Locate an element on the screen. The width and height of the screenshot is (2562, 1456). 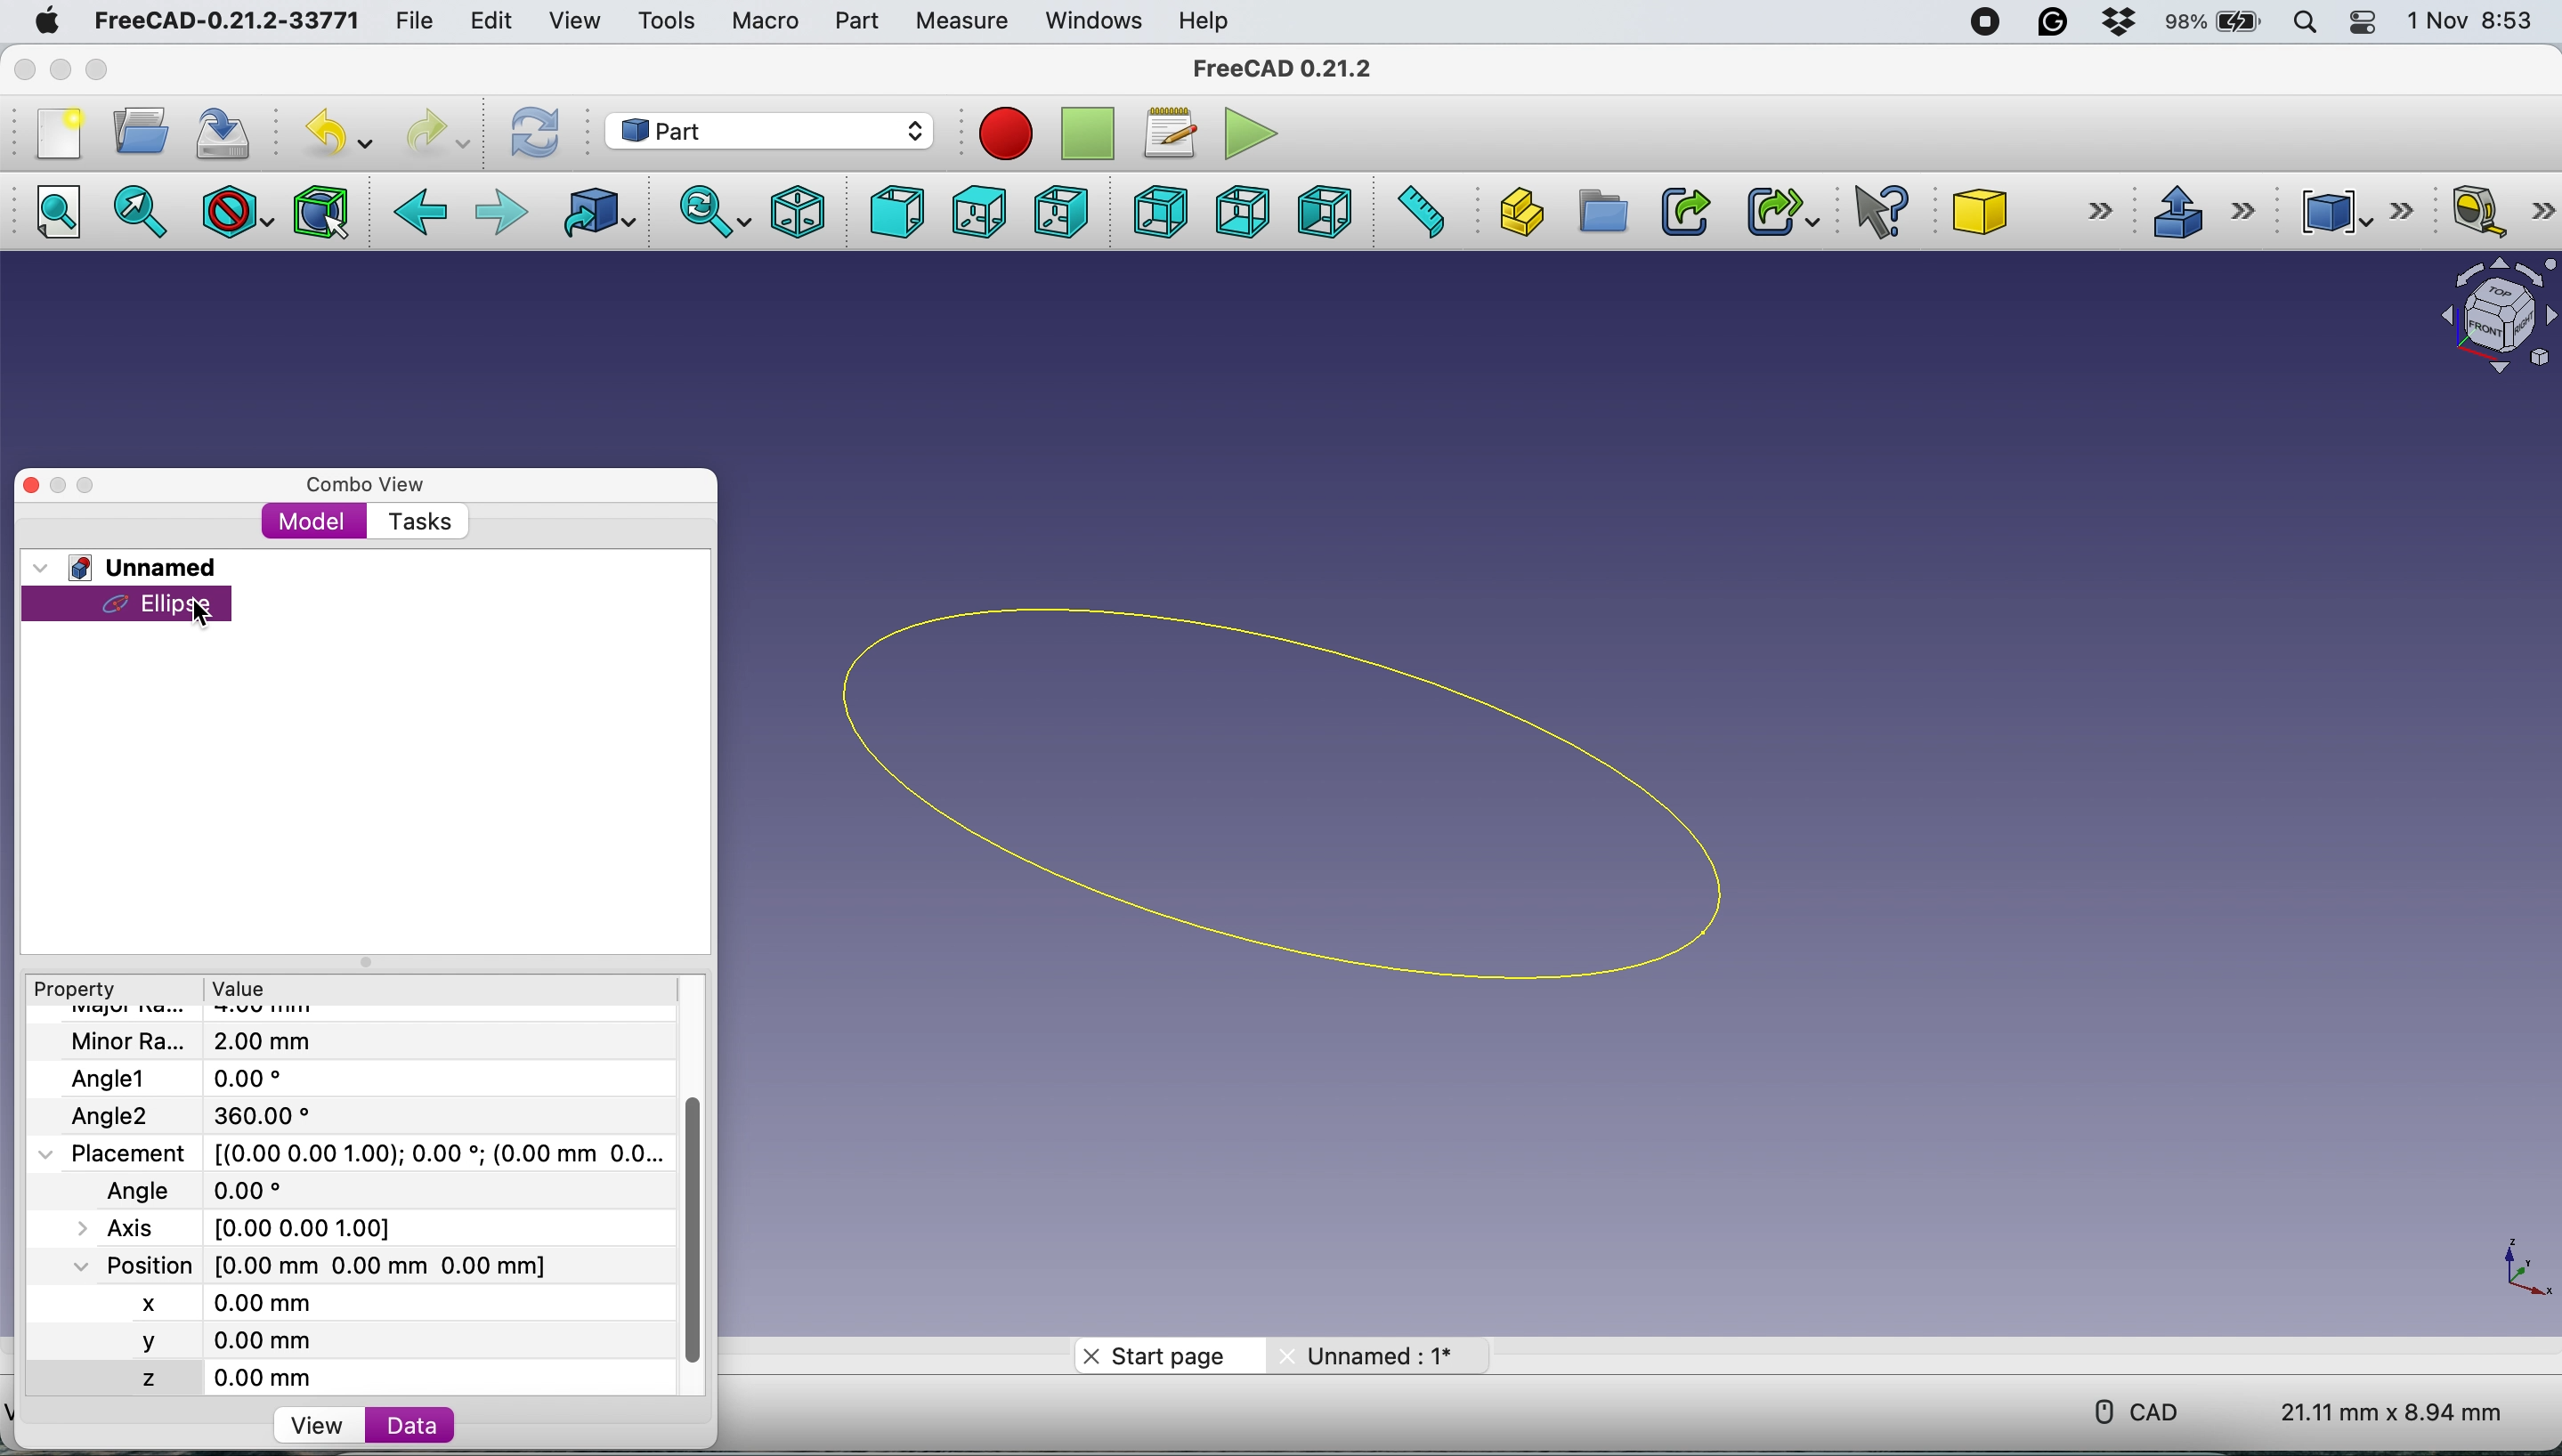
object interface is located at coordinates (2482, 311).